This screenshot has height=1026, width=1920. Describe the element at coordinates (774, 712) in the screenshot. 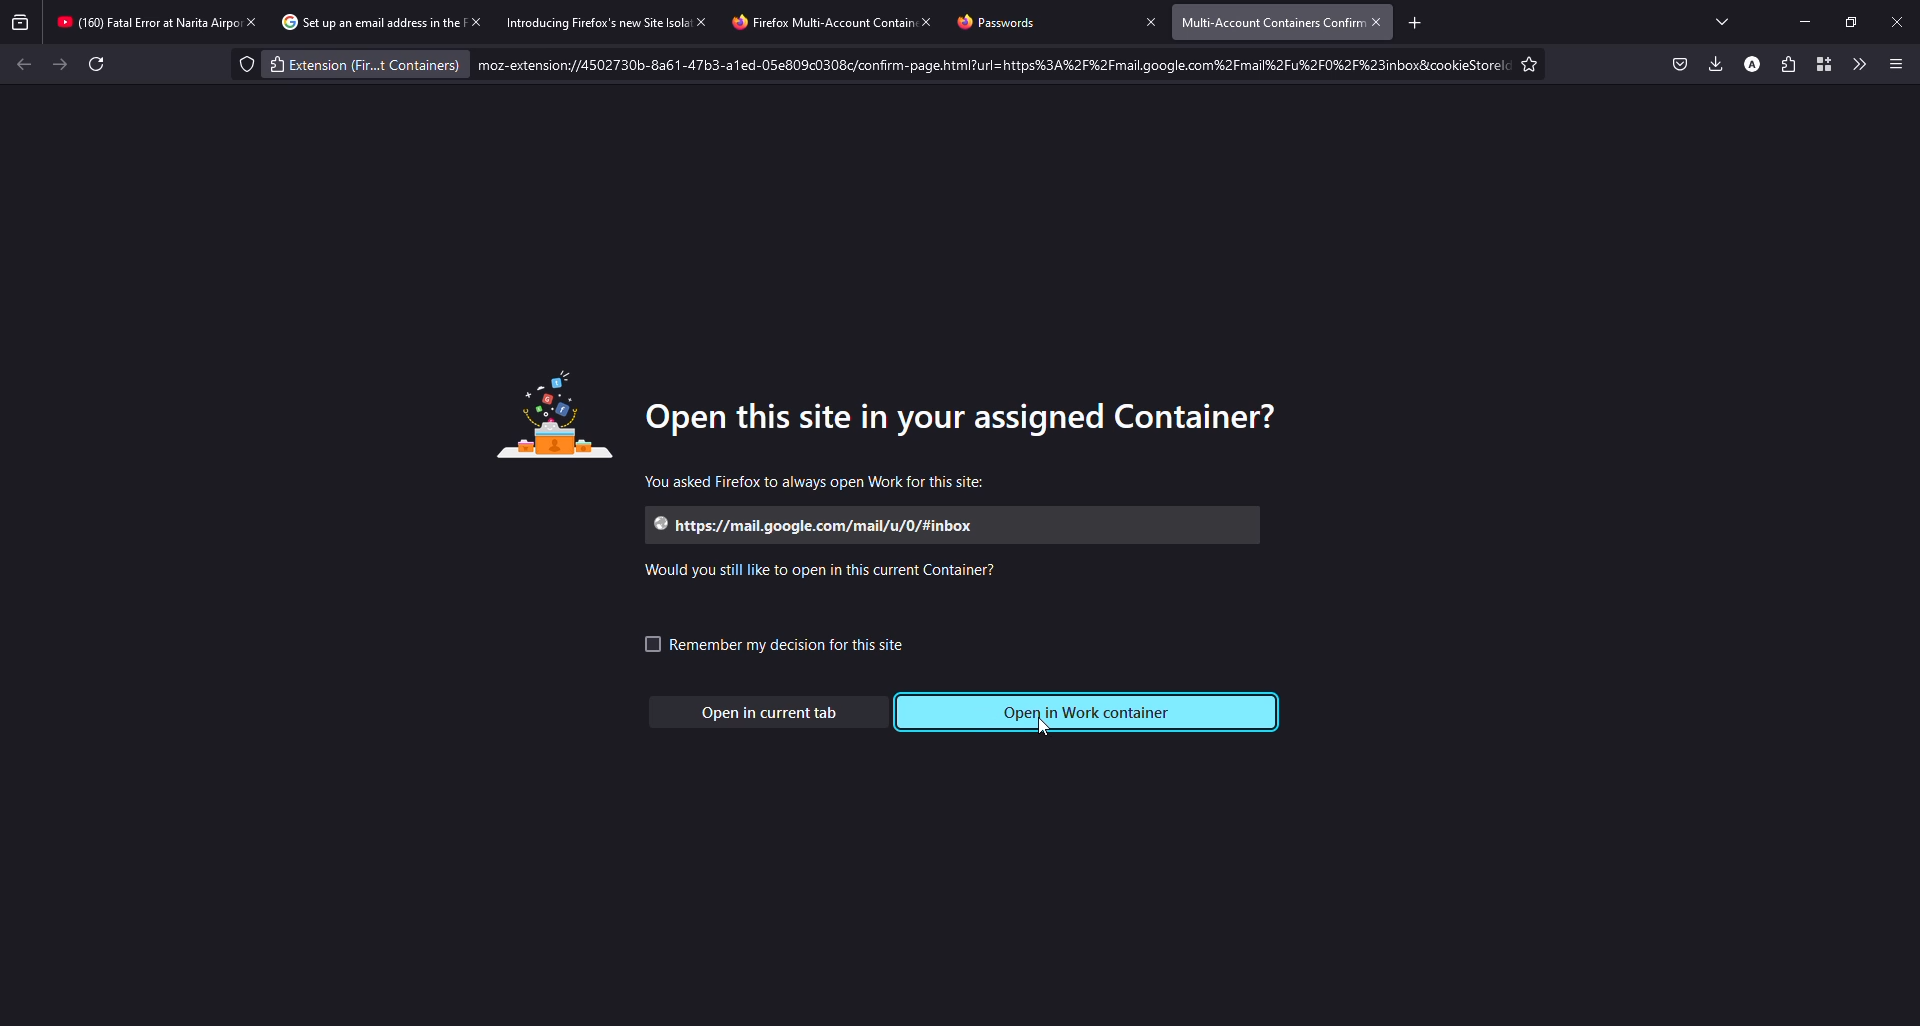

I see `open in current tab` at that location.